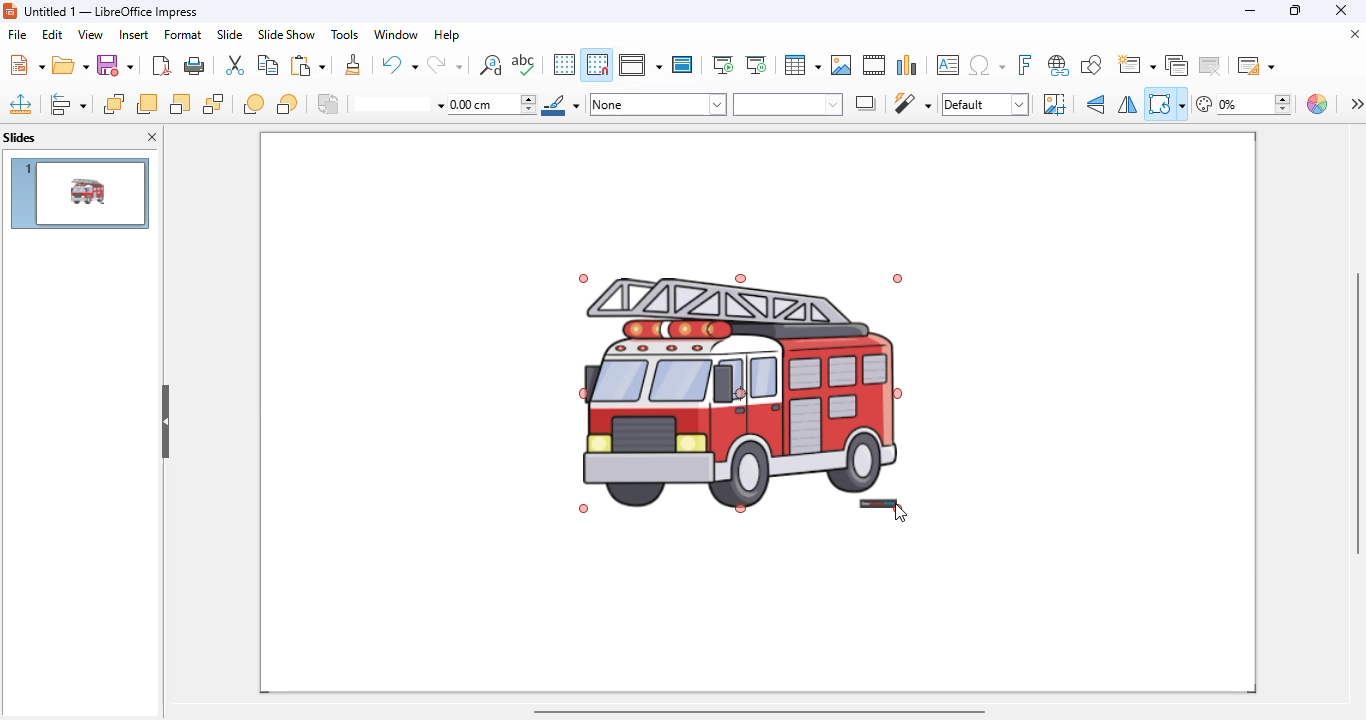  What do you see at coordinates (254, 104) in the screenshot?
I see `in front of objects` at bounding box center [254, 104].